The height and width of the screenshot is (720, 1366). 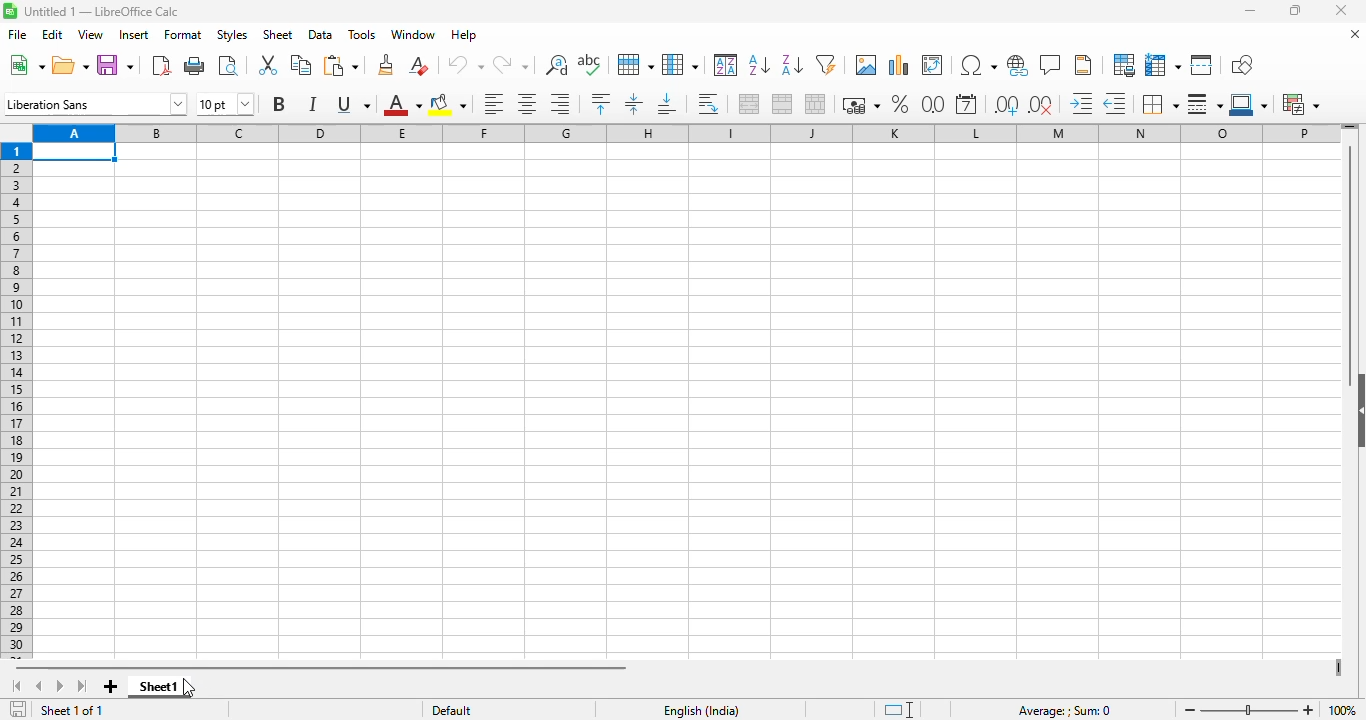 I want to click on delete decimal place, so click(x=1042, y=105).